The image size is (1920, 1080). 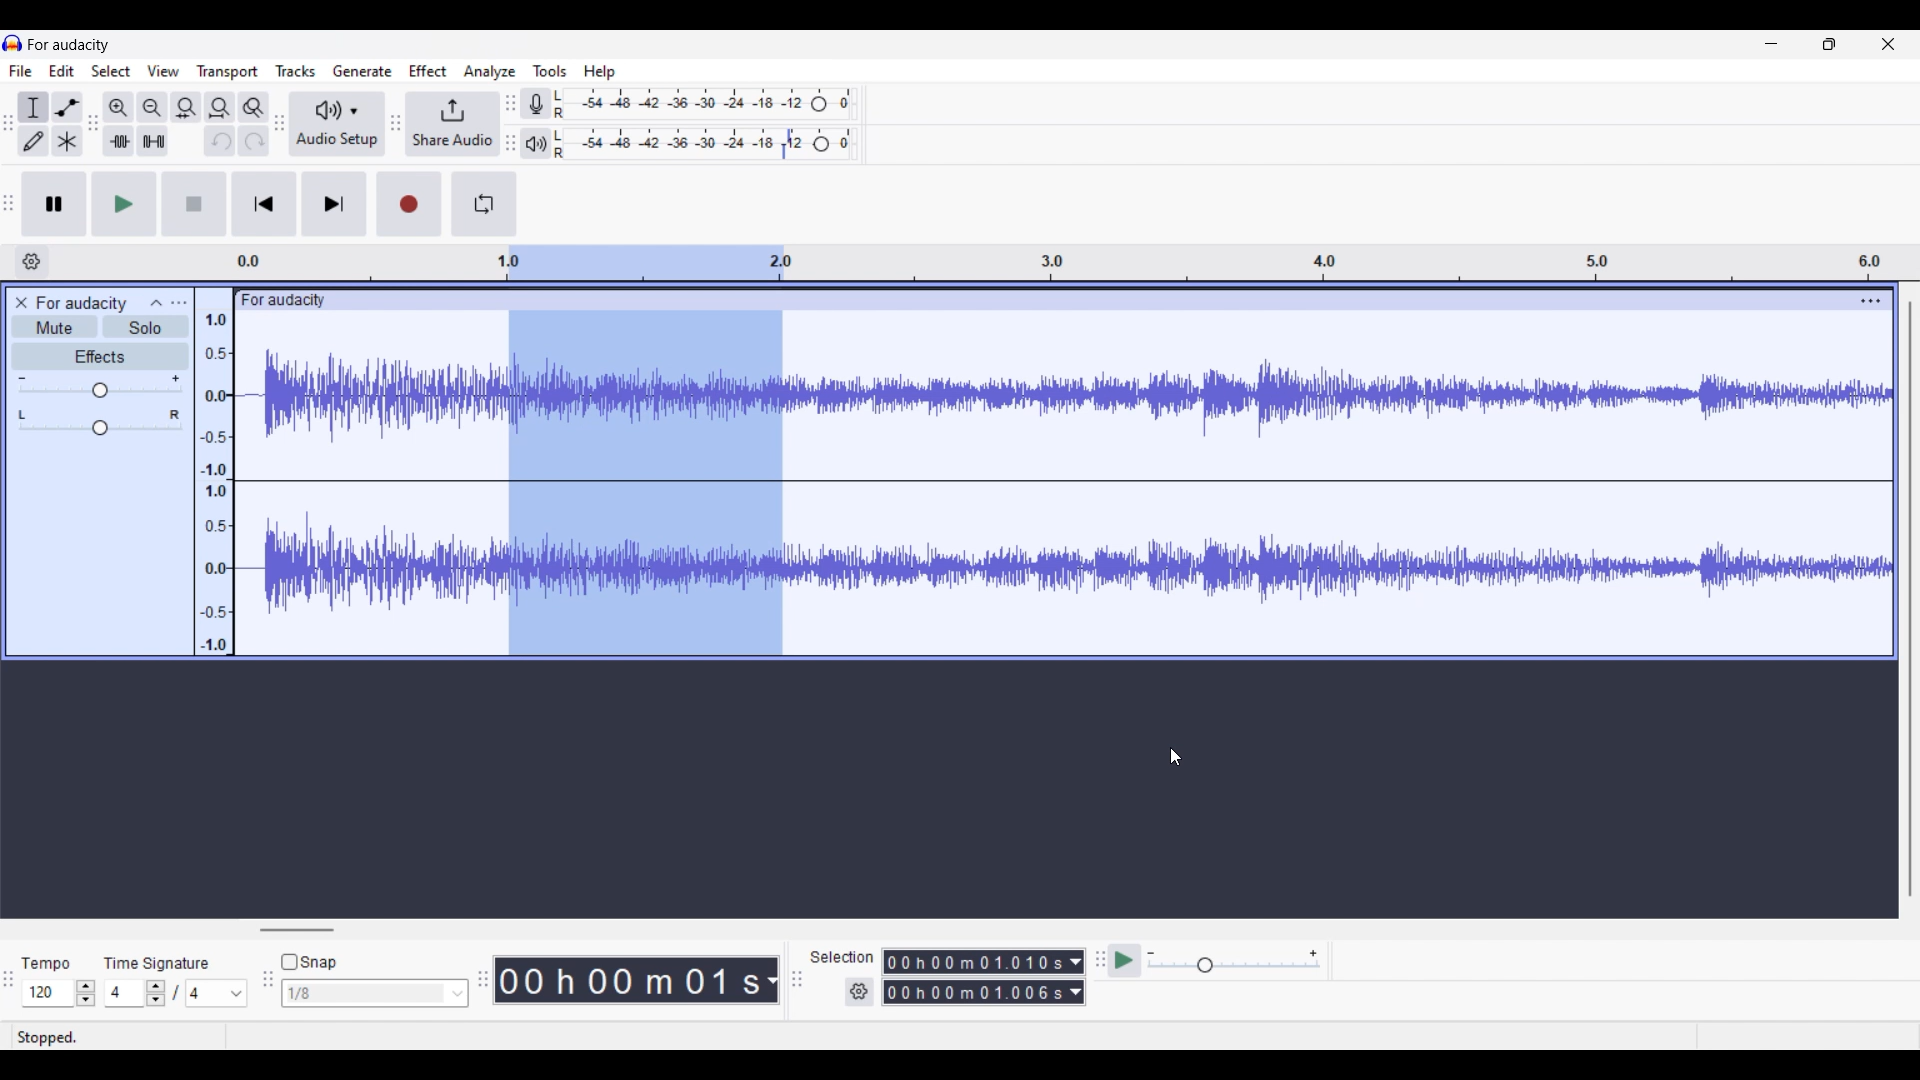 What do you see at coordinates (13, 43) in the screenshot?
I see `Software logo` at bounding box center [13, 43].